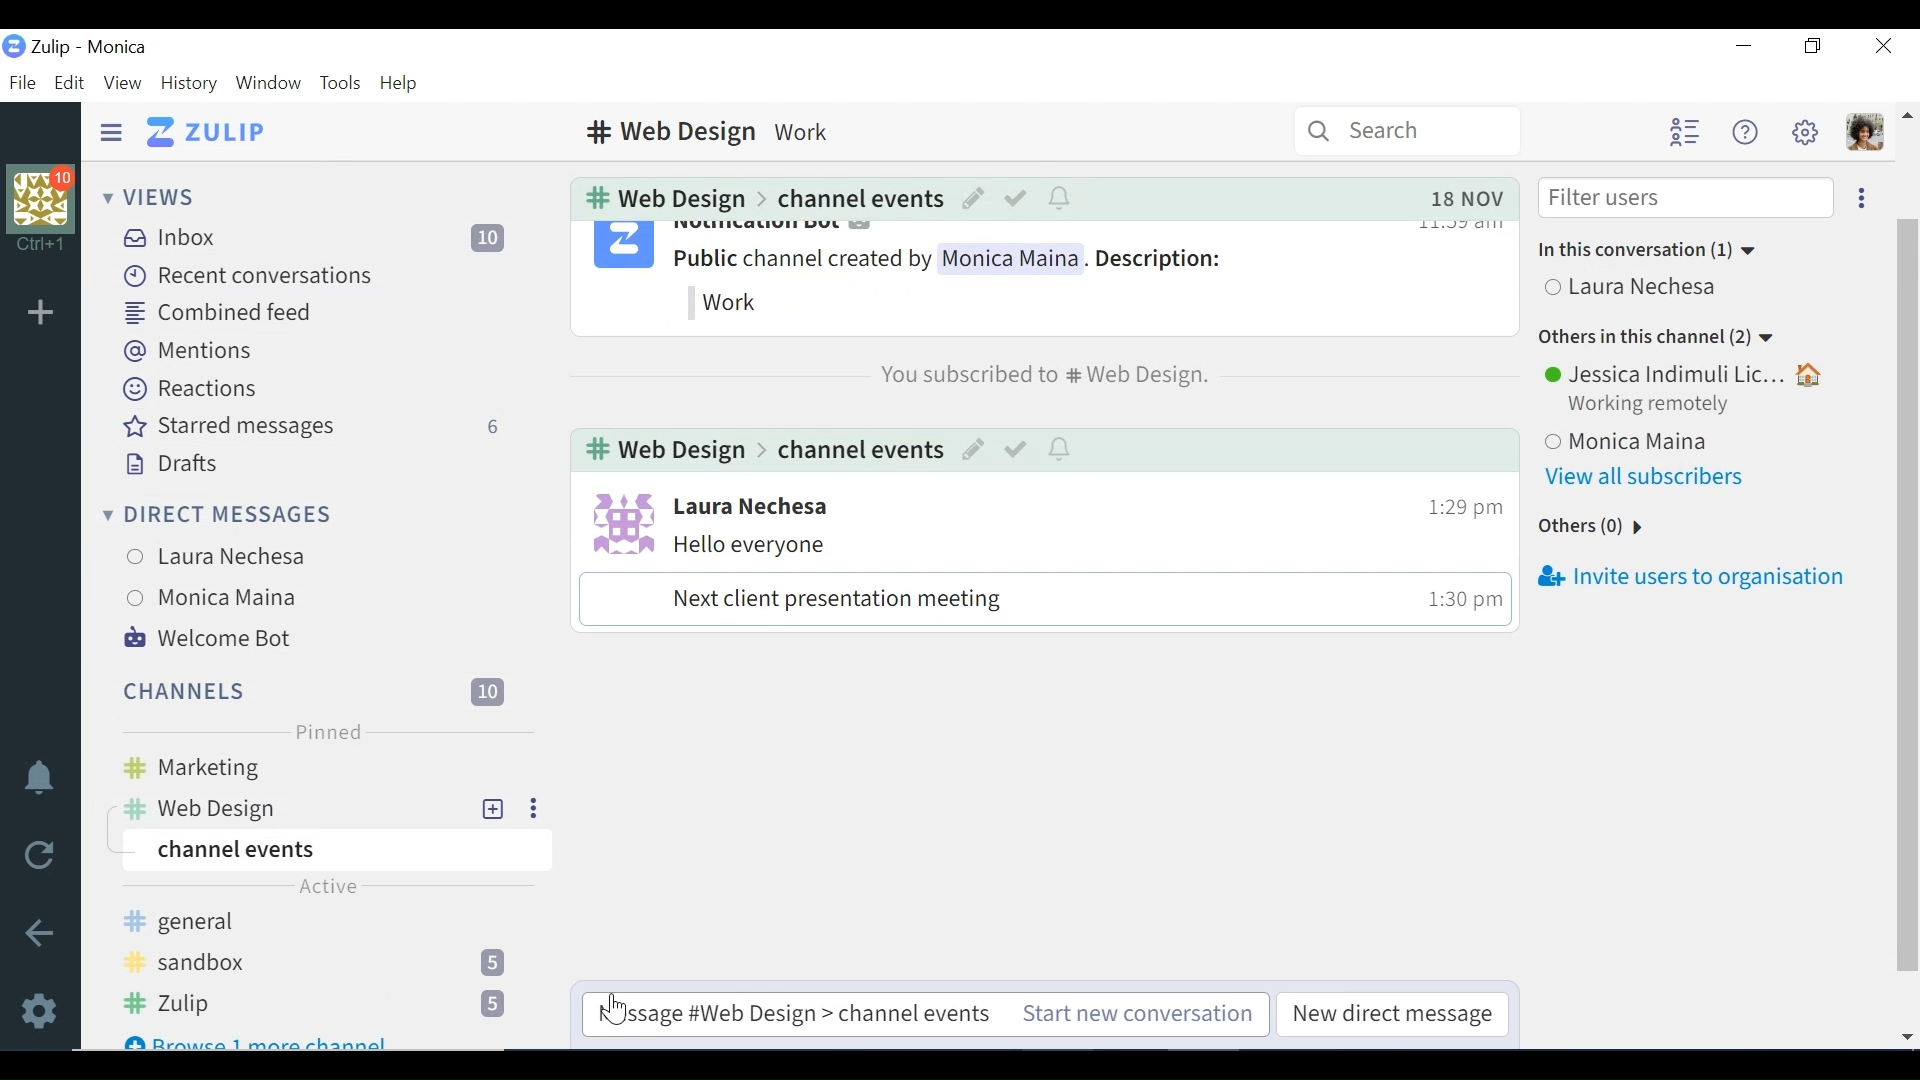 The image size is (1920, 1080). What do you see at coordinates (1857, 197) in the screenshot?
I see `Ellipsis` at bounding box center [1857, 197].